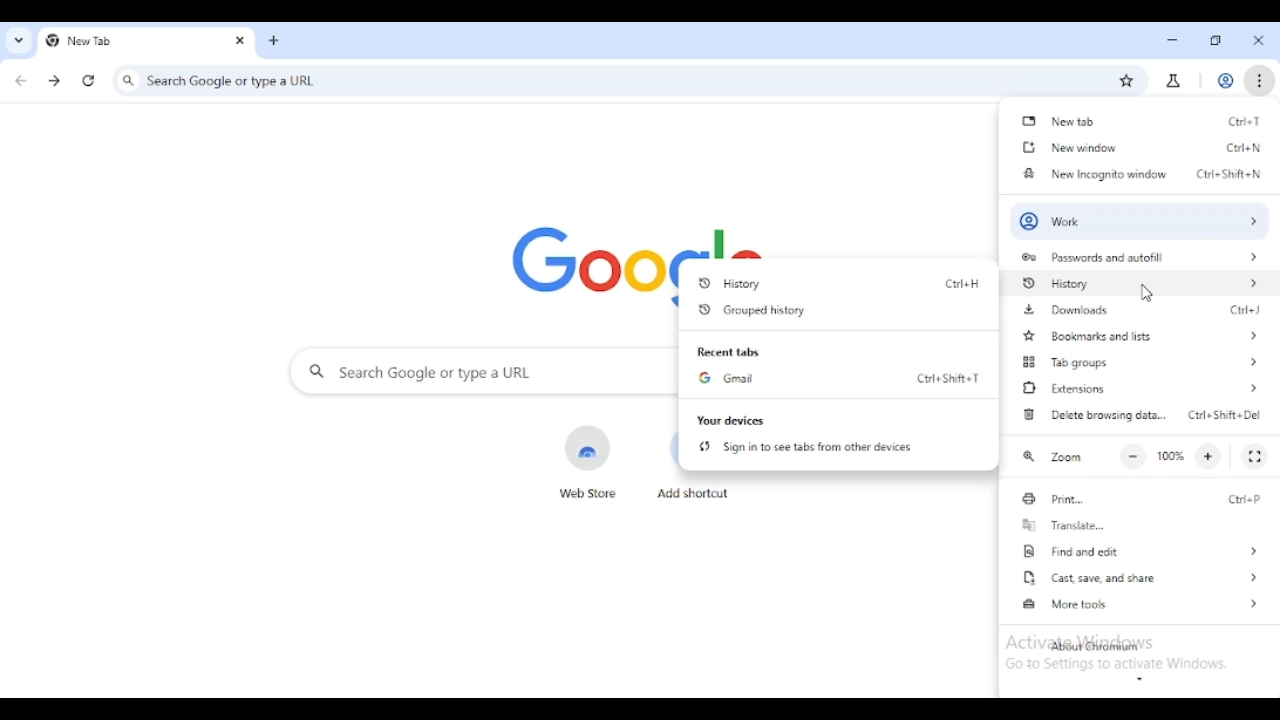 This screenshot has width=1280, height=720. I want to click on shortcut for history, so click(962, 283).